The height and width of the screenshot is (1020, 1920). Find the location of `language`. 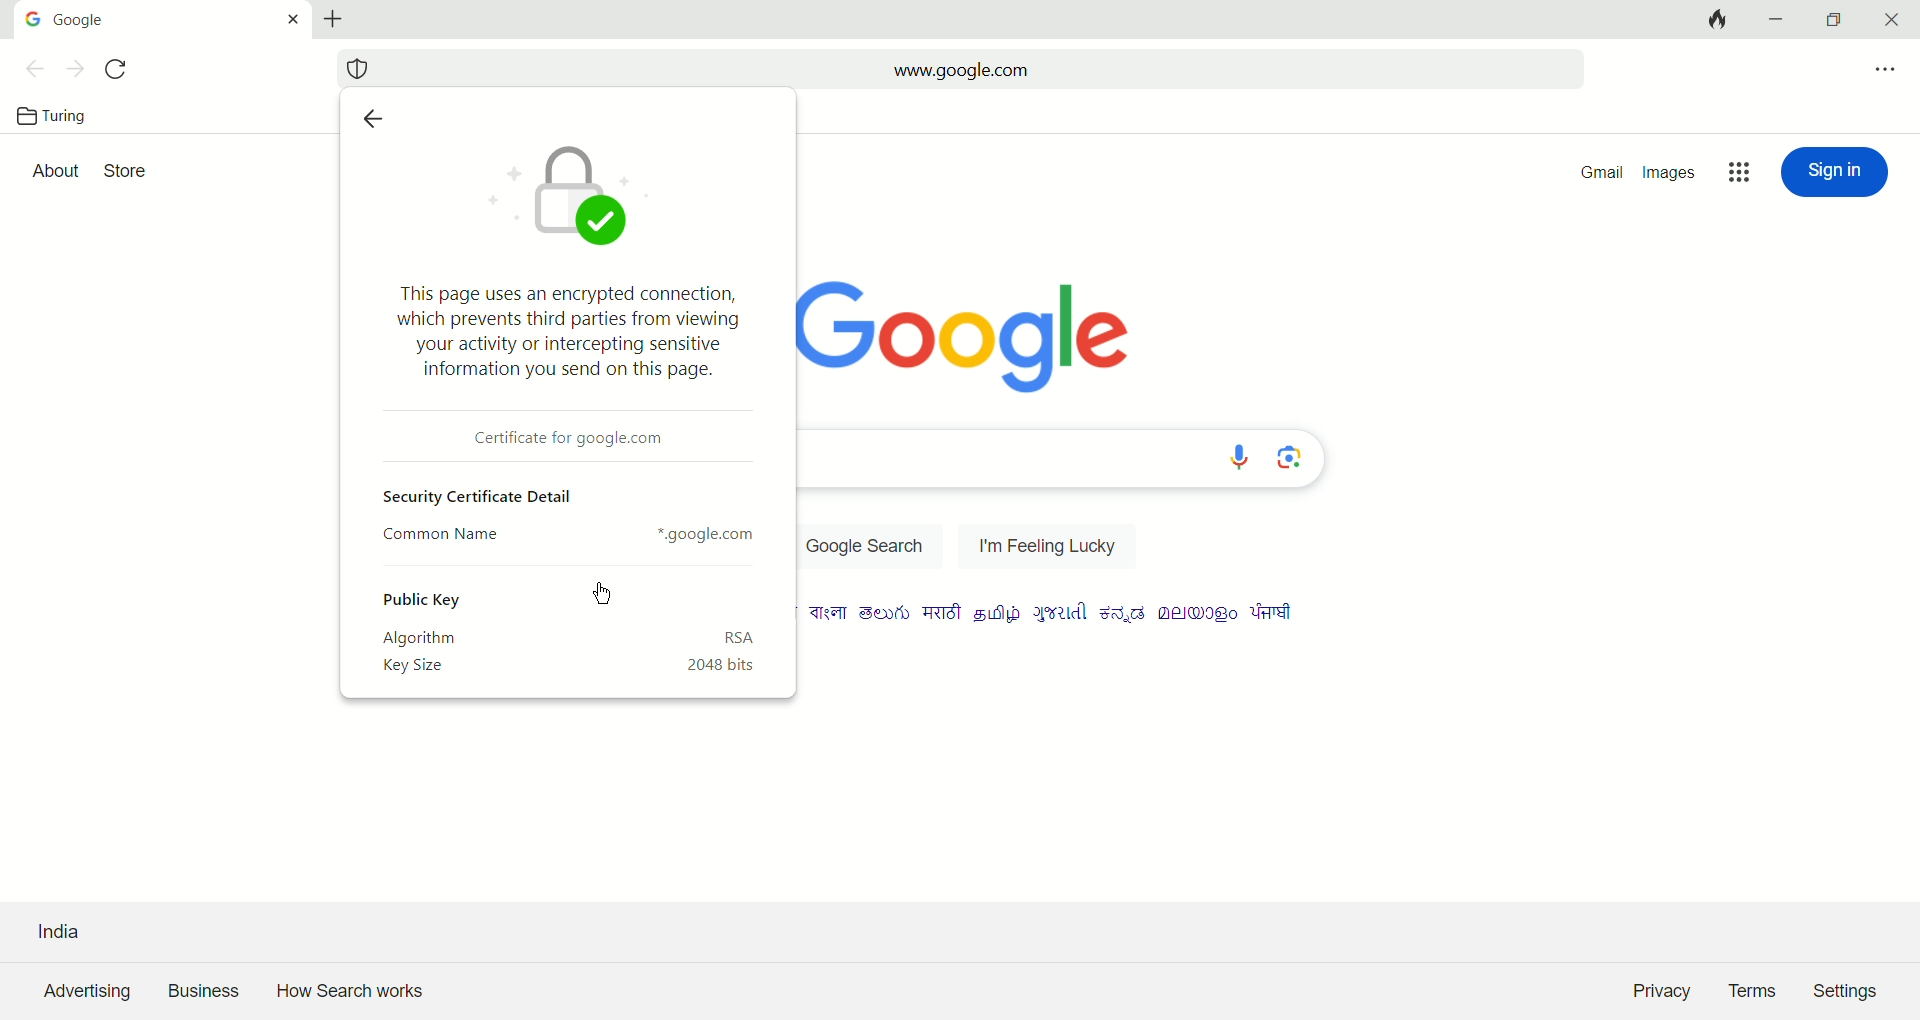

language is located at coordinates (831, 613).